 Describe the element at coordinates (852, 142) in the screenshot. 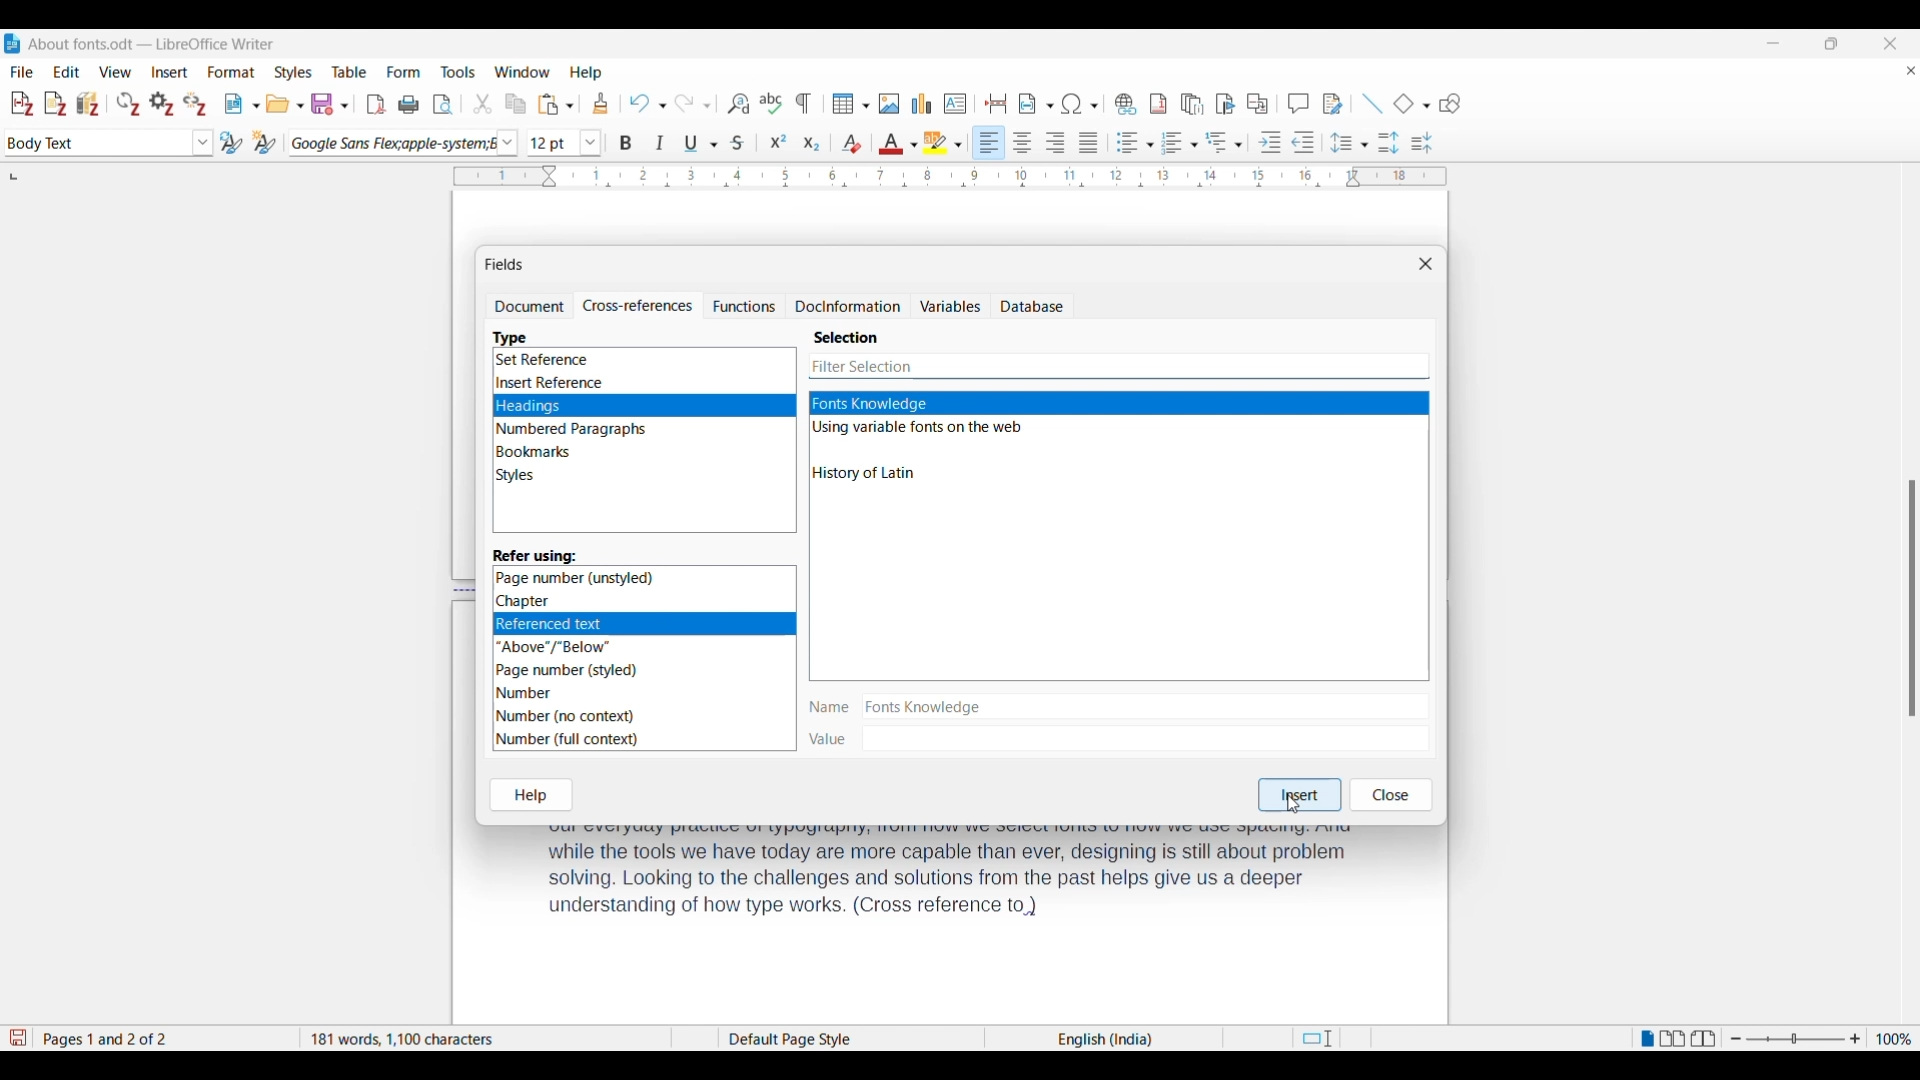

I see `Clear direct formatting ` at that location.